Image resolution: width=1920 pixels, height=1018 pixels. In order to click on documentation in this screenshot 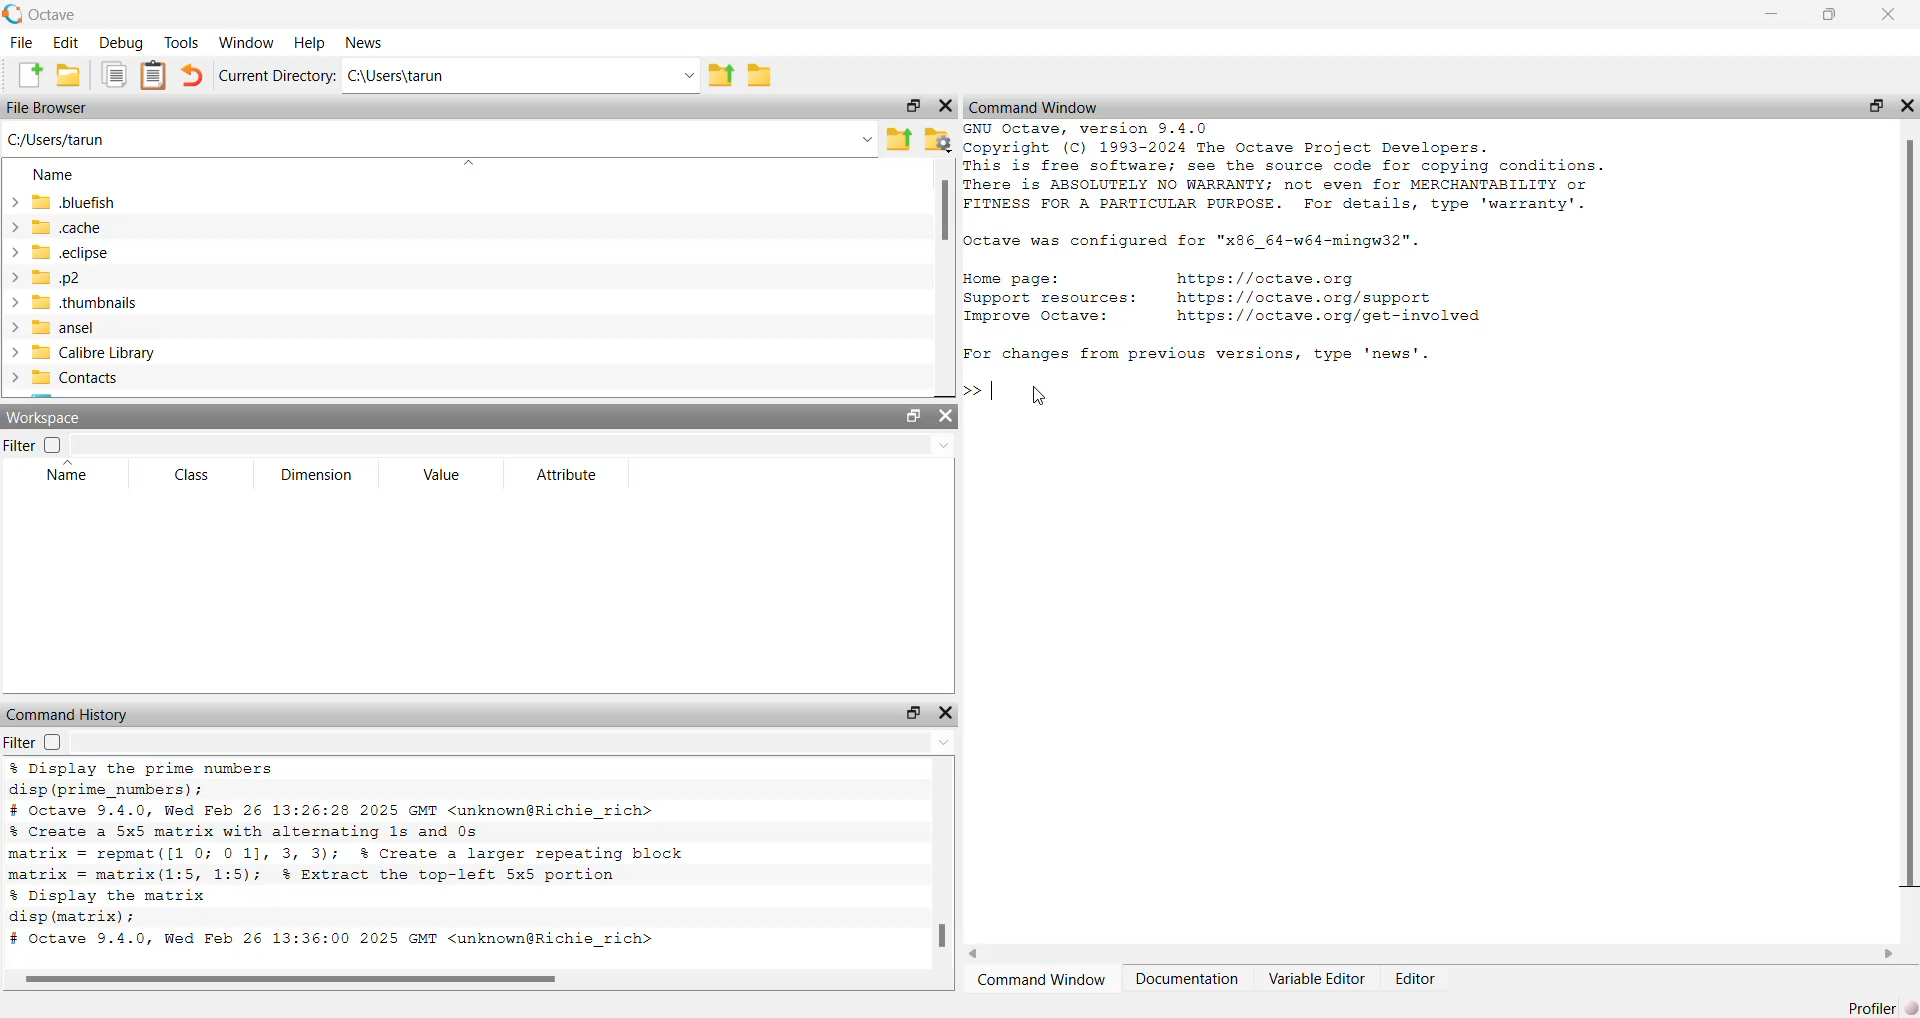, I will do `click(1186, 980)`.